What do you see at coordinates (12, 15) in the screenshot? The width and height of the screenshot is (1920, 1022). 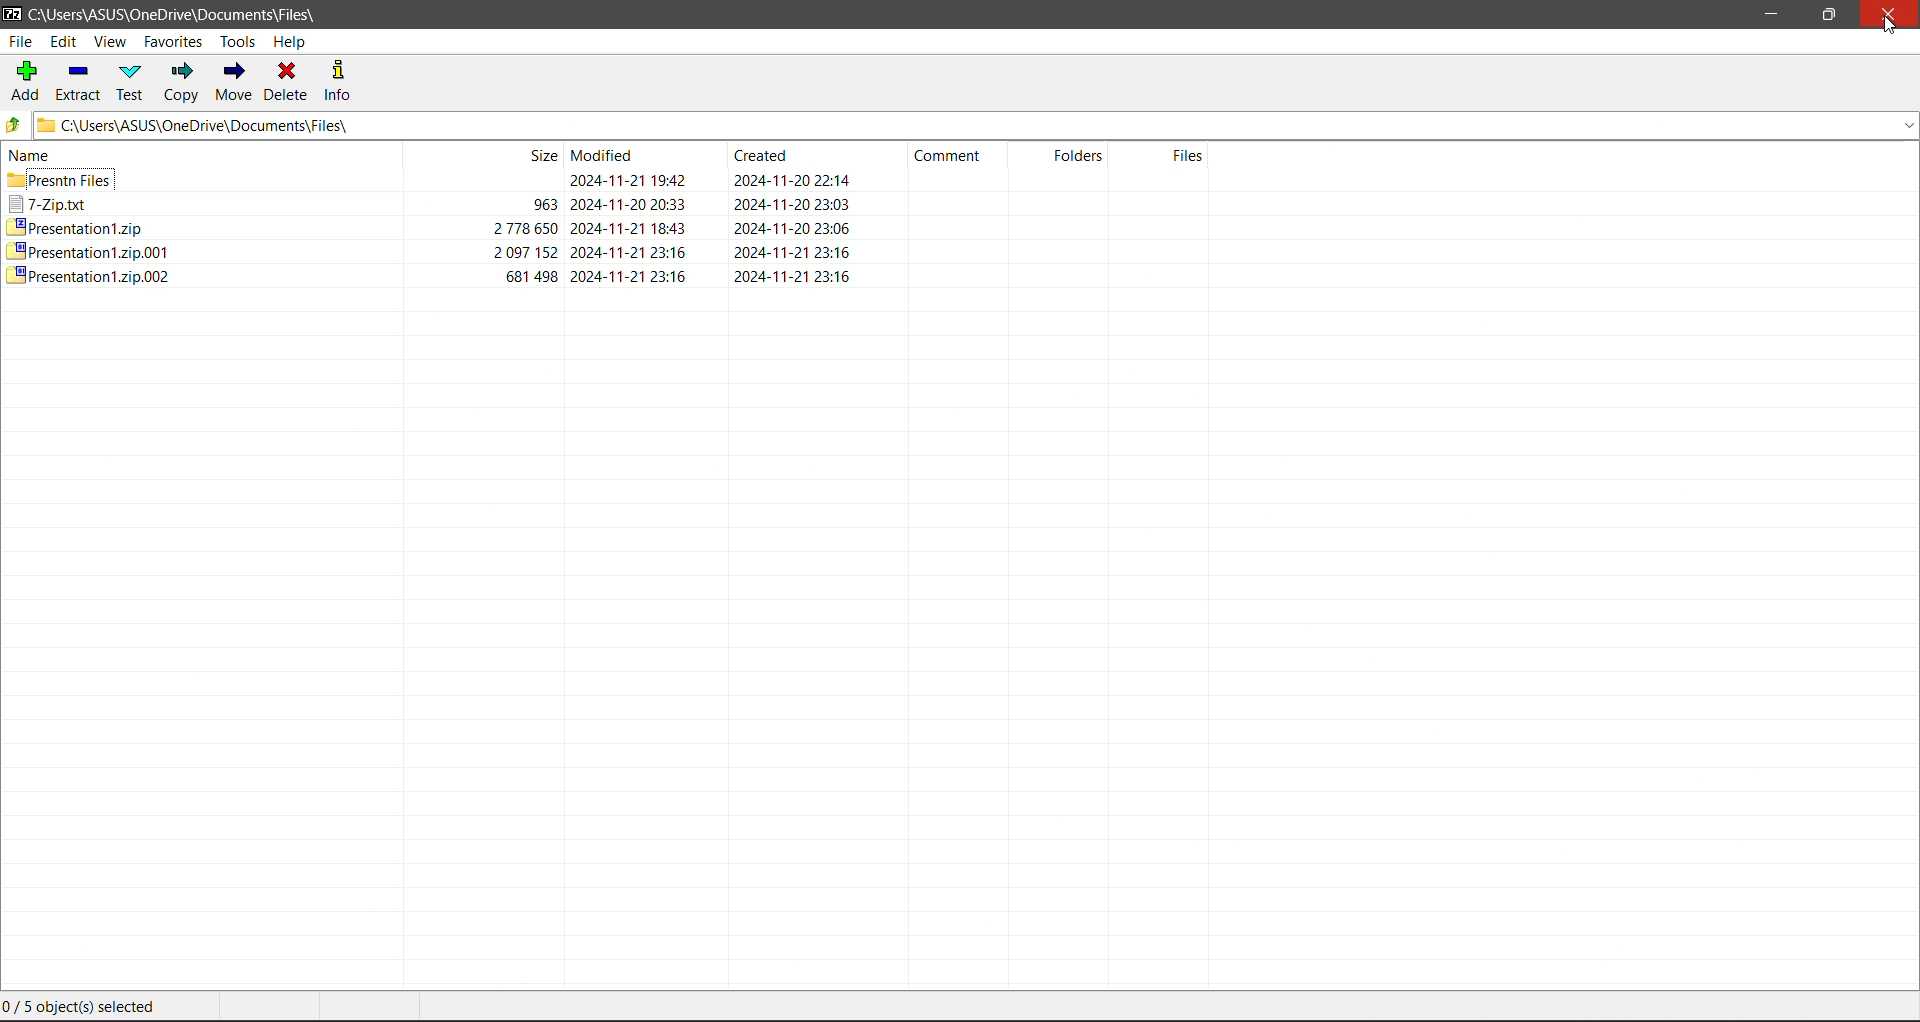 I see `Application Logo` at bounding box center [12, 15].